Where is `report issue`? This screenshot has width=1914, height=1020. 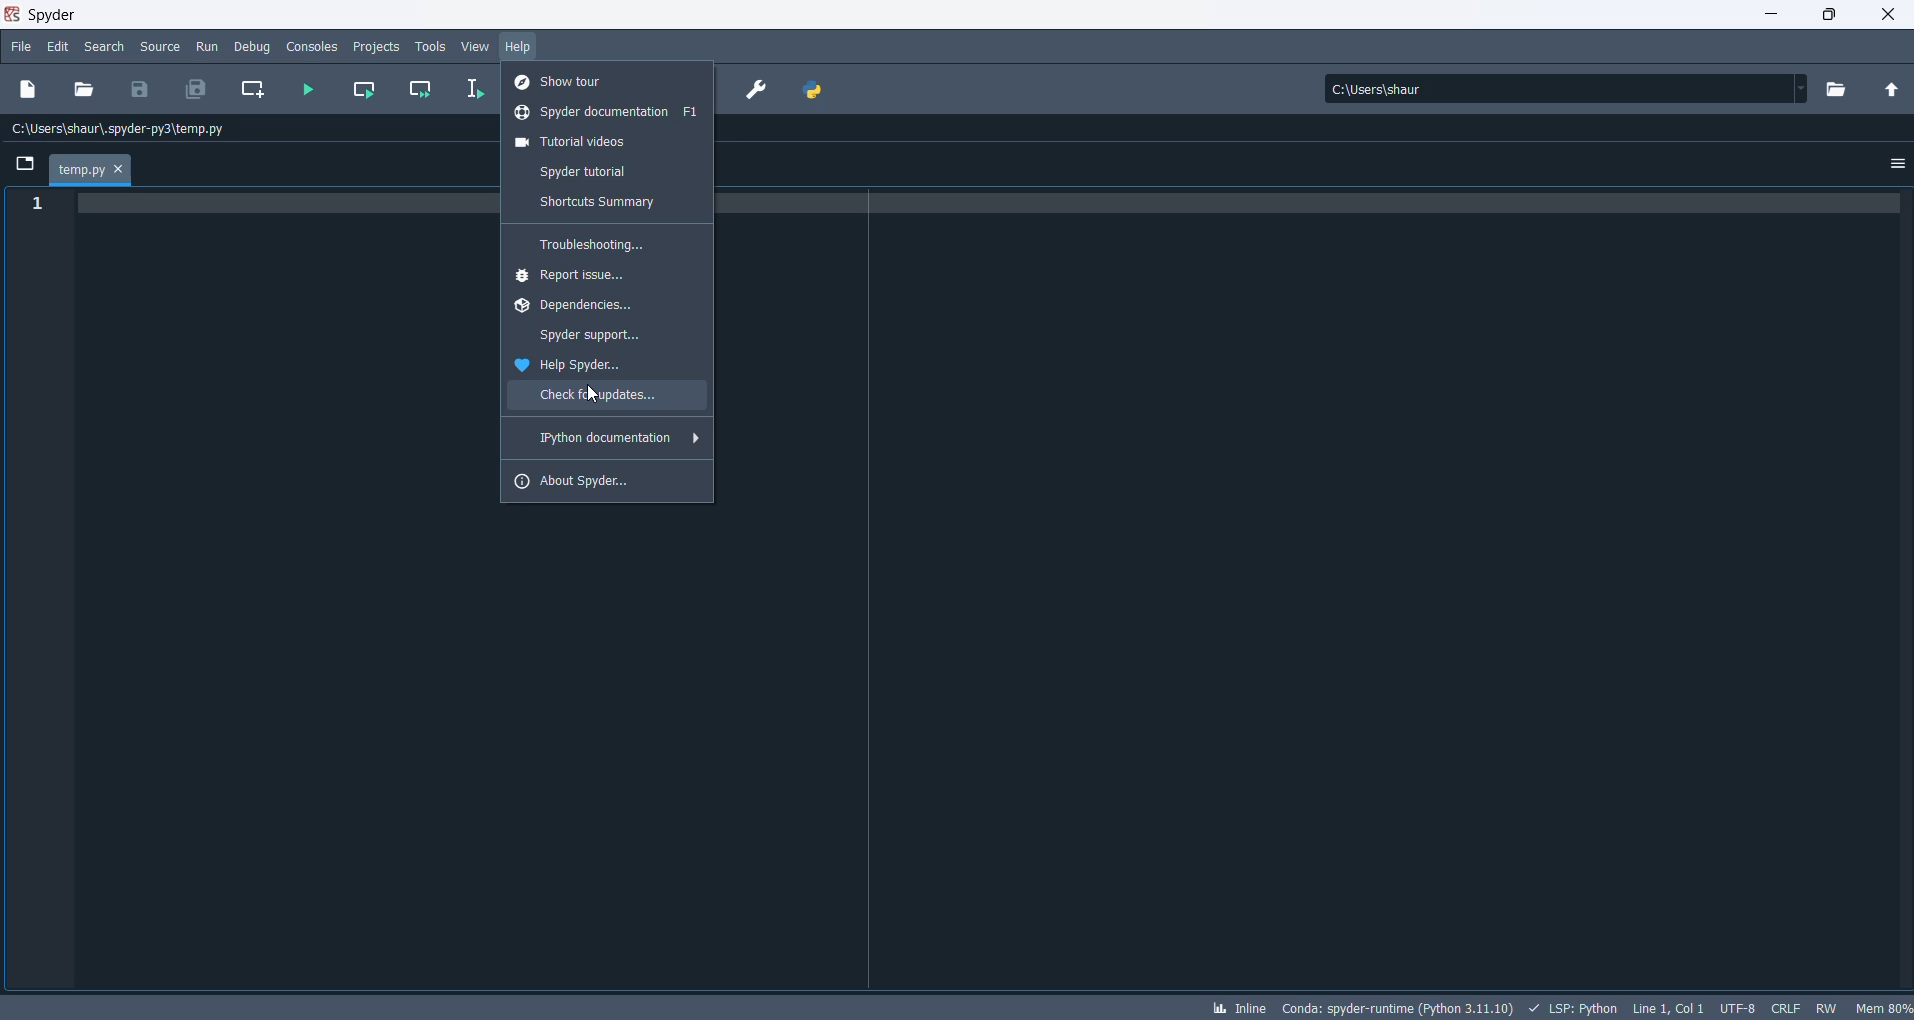 report issue is located at coordinates (610, 277).